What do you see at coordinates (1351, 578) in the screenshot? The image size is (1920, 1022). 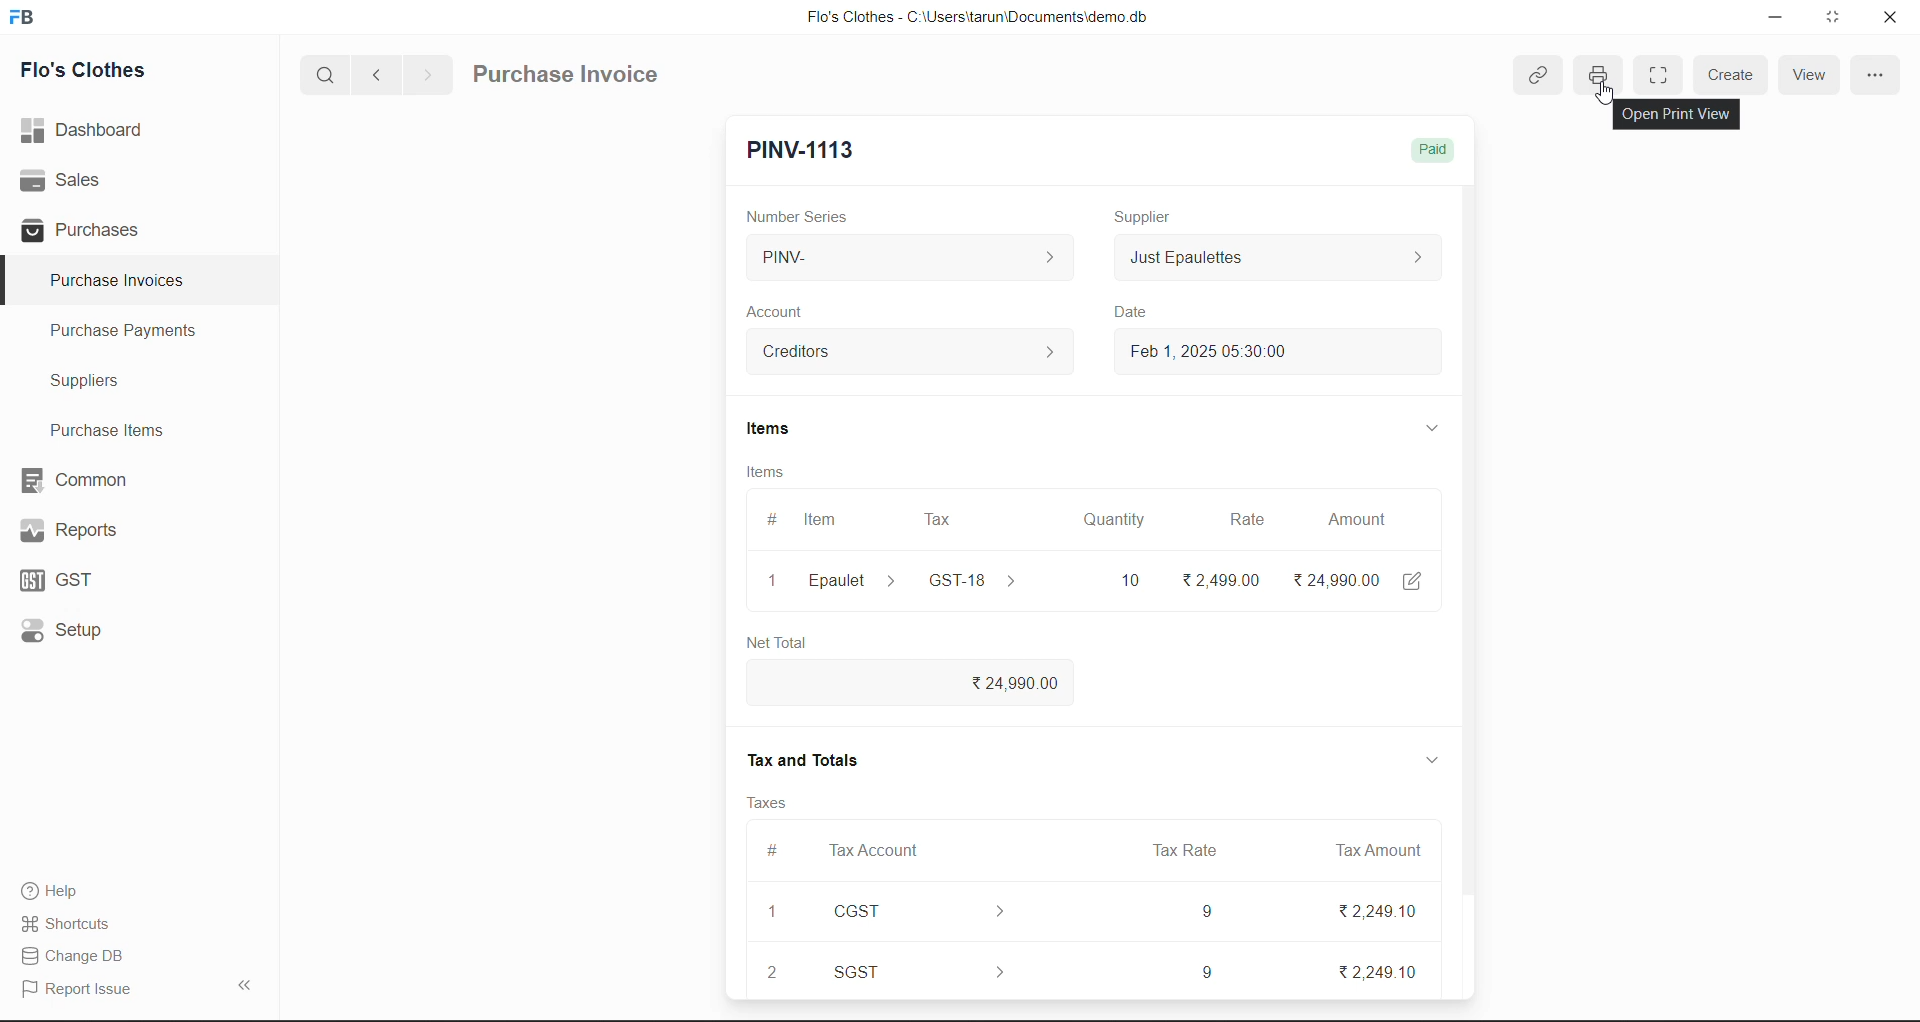 I see `₹24,990.00` at bounding box center [1351, 578].